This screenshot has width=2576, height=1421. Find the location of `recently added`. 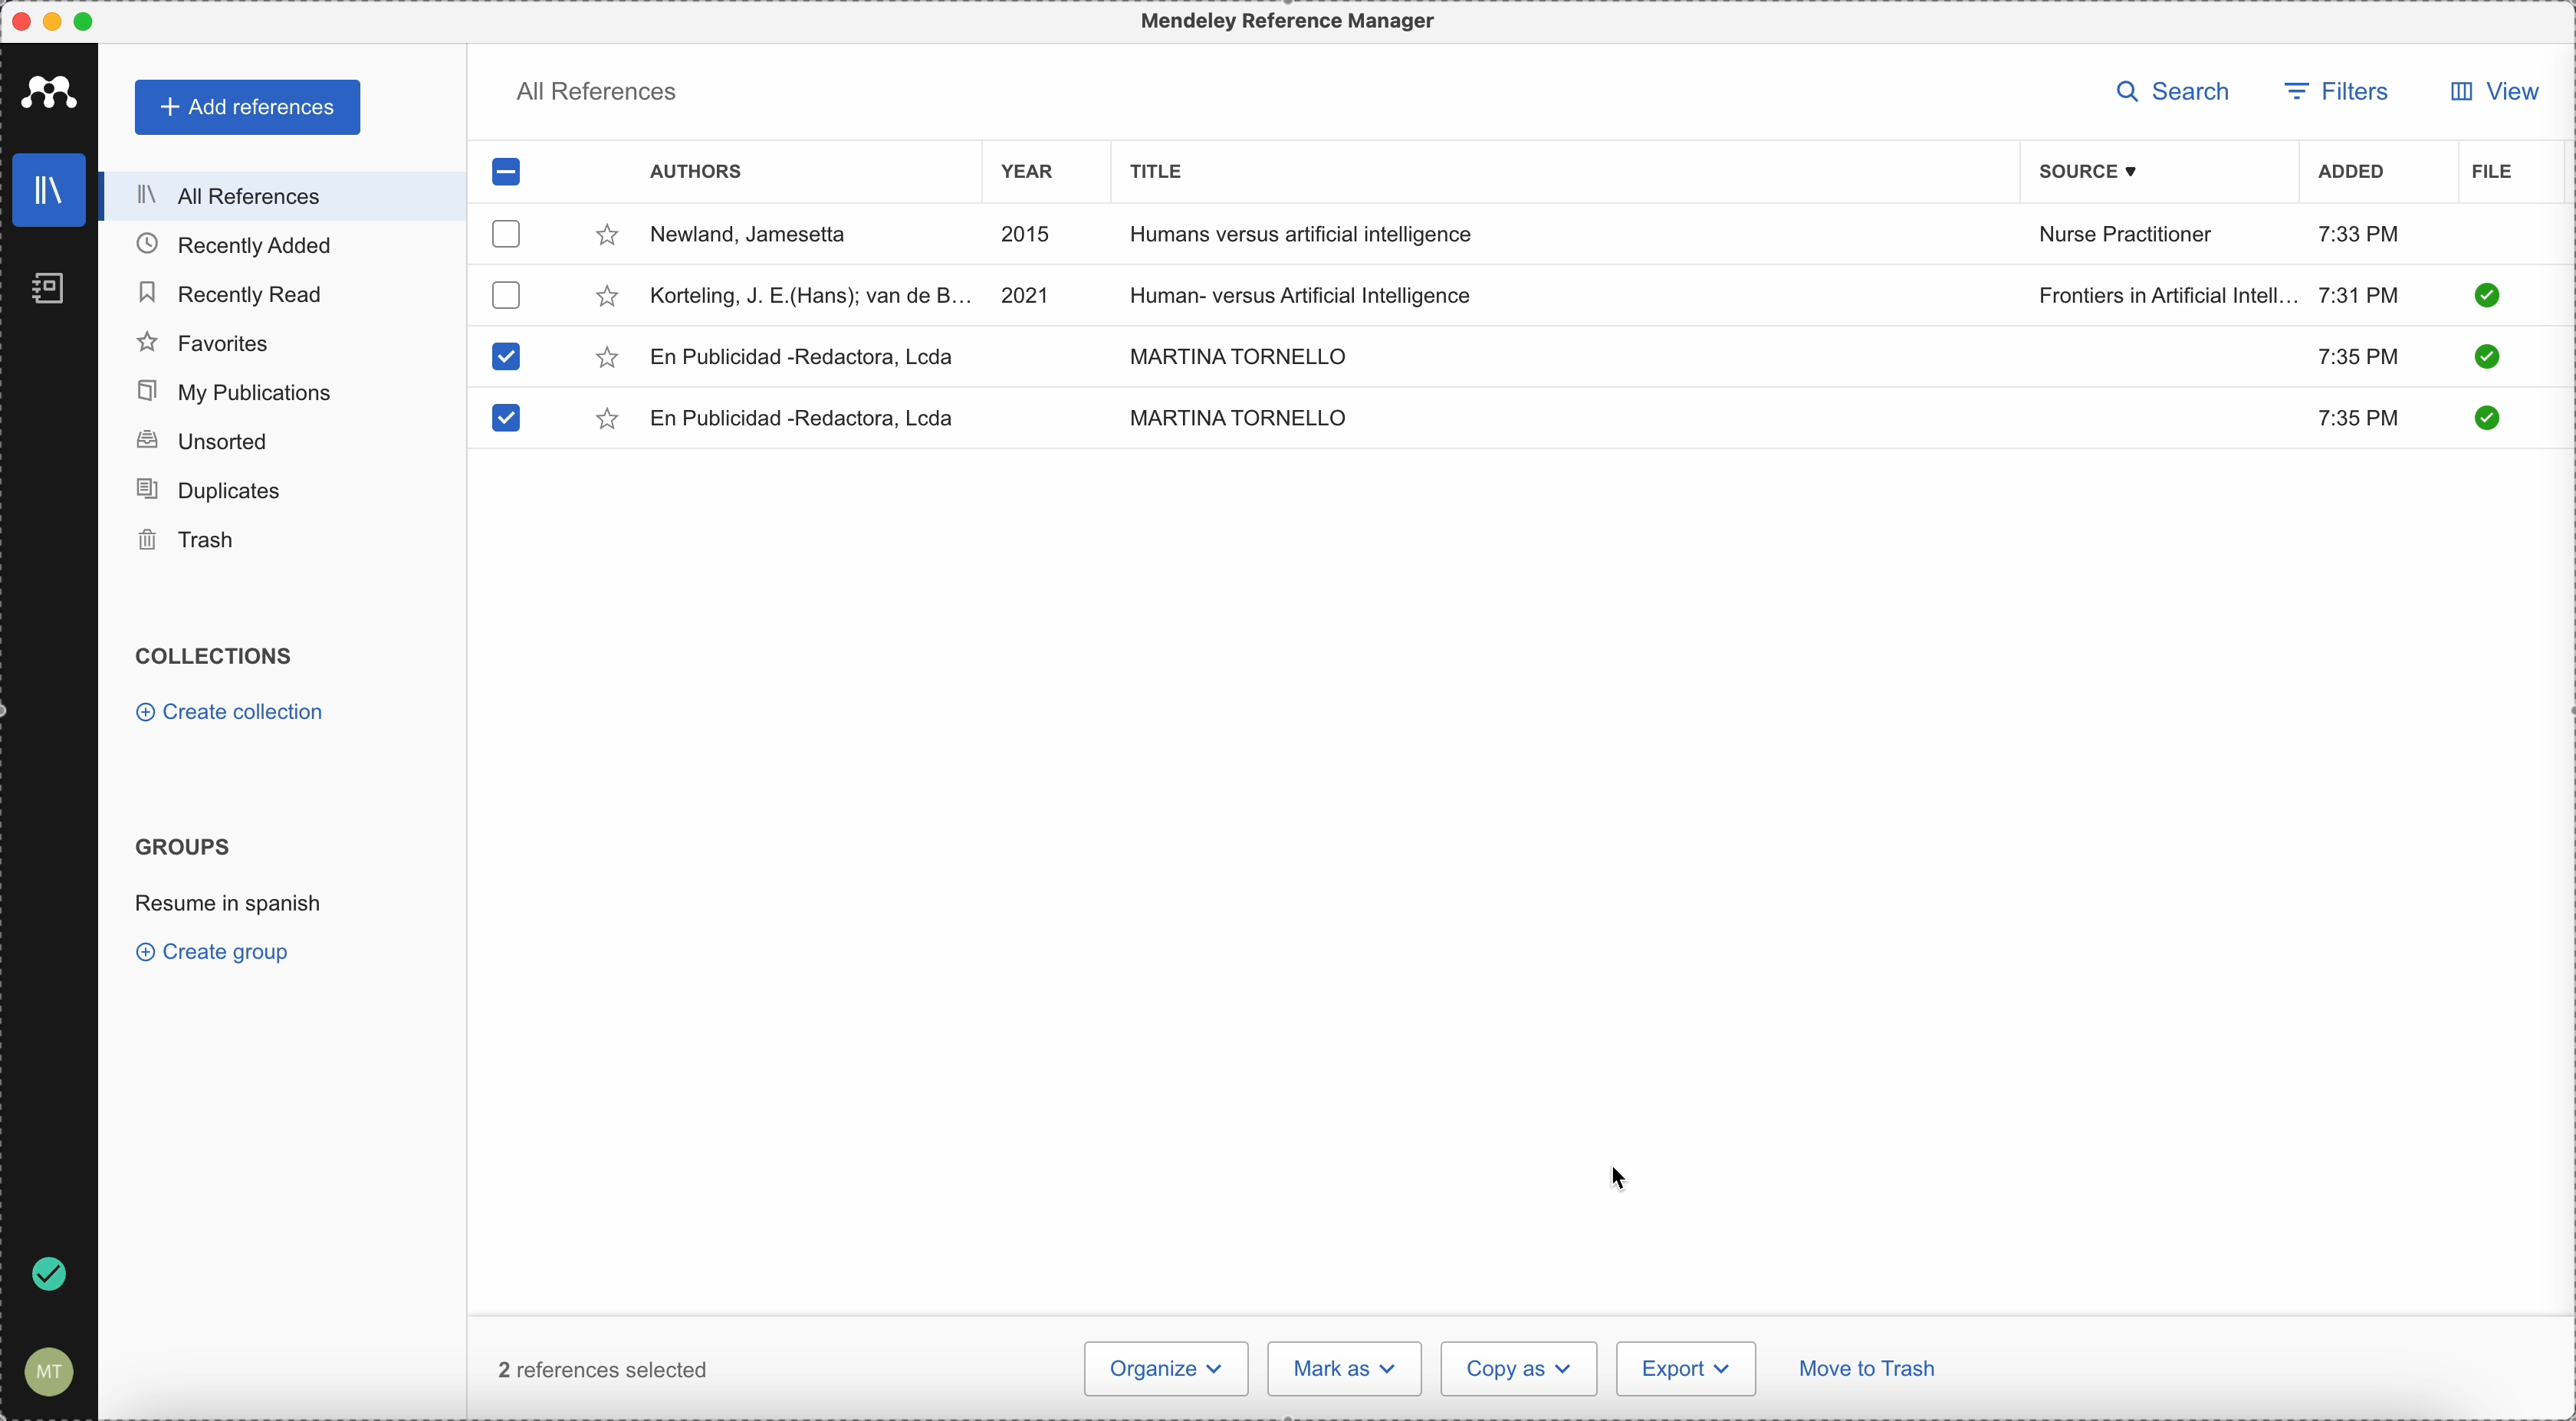

recently added is located at coordinates (251, 244).